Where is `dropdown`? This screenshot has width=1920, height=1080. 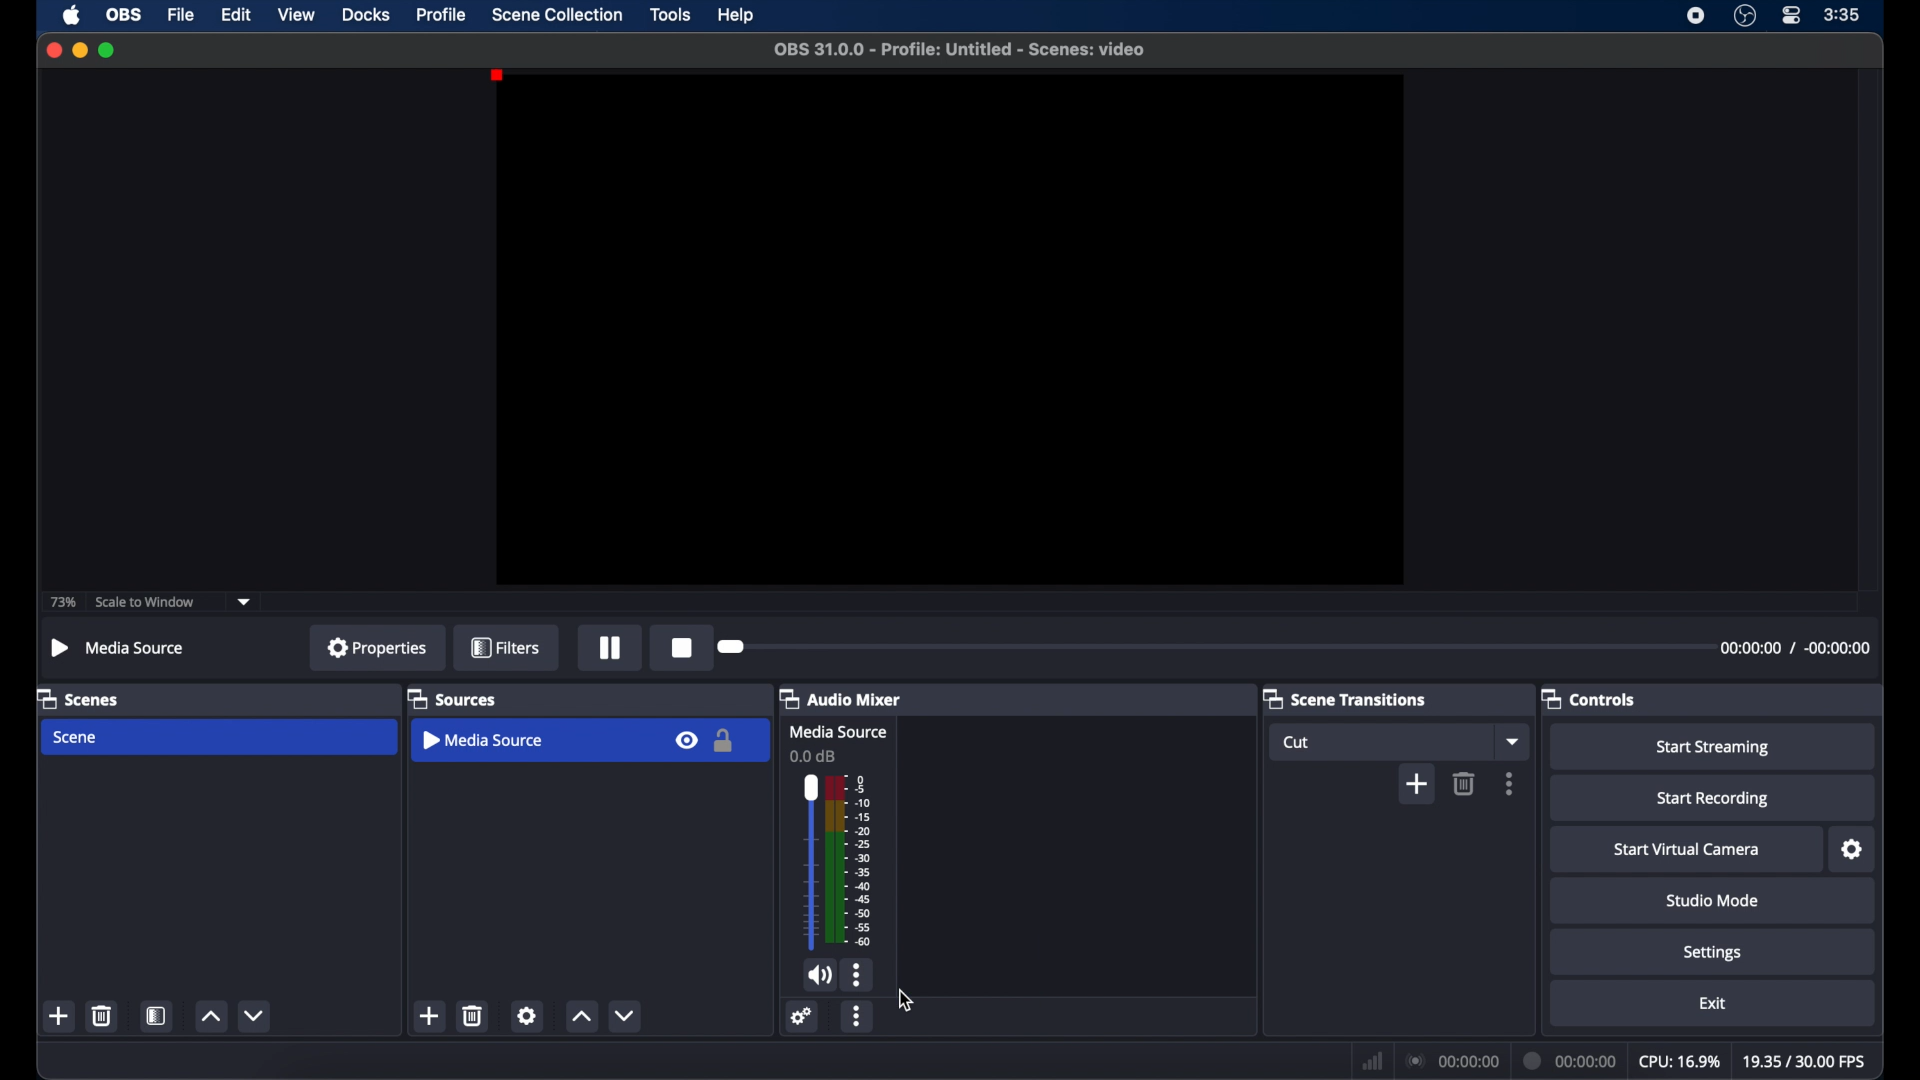
dropdown is located at coordinates (244, 602).